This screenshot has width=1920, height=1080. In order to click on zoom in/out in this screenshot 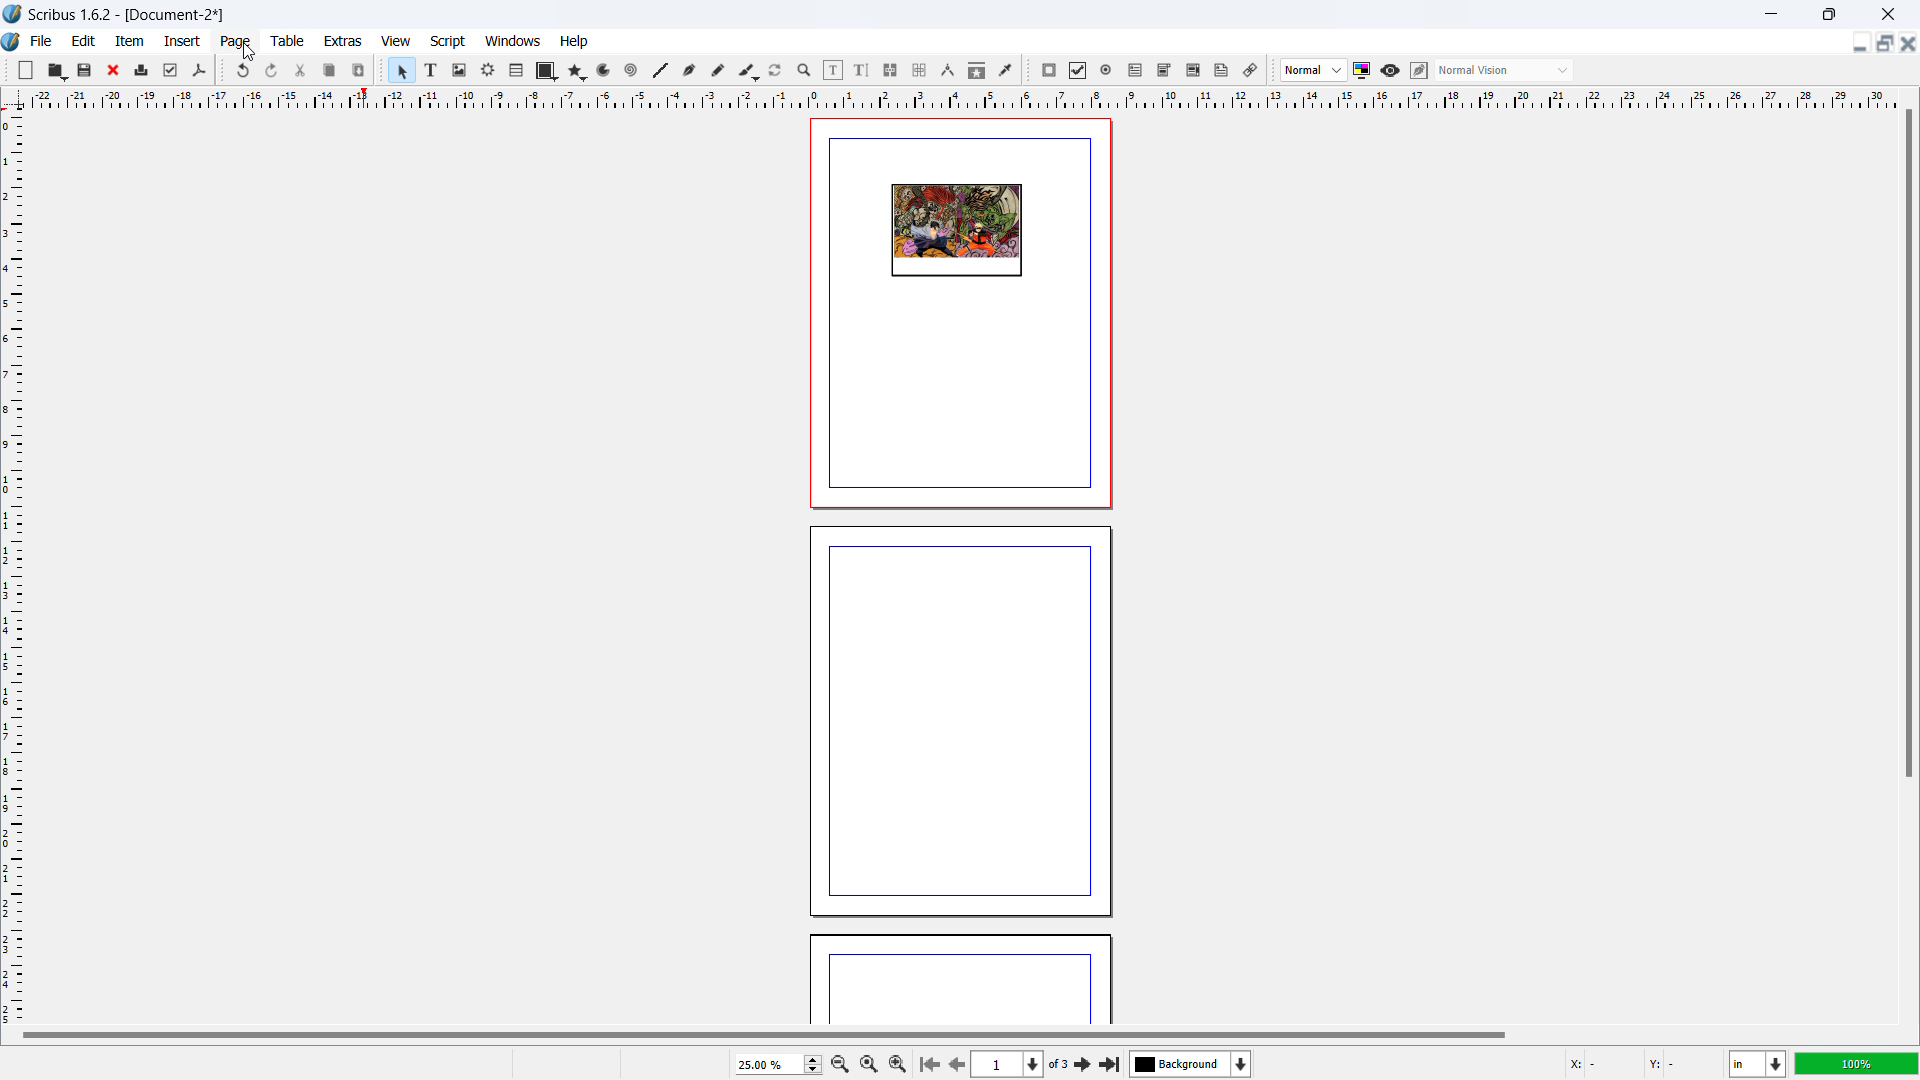, I will do `click(805, 71)`.